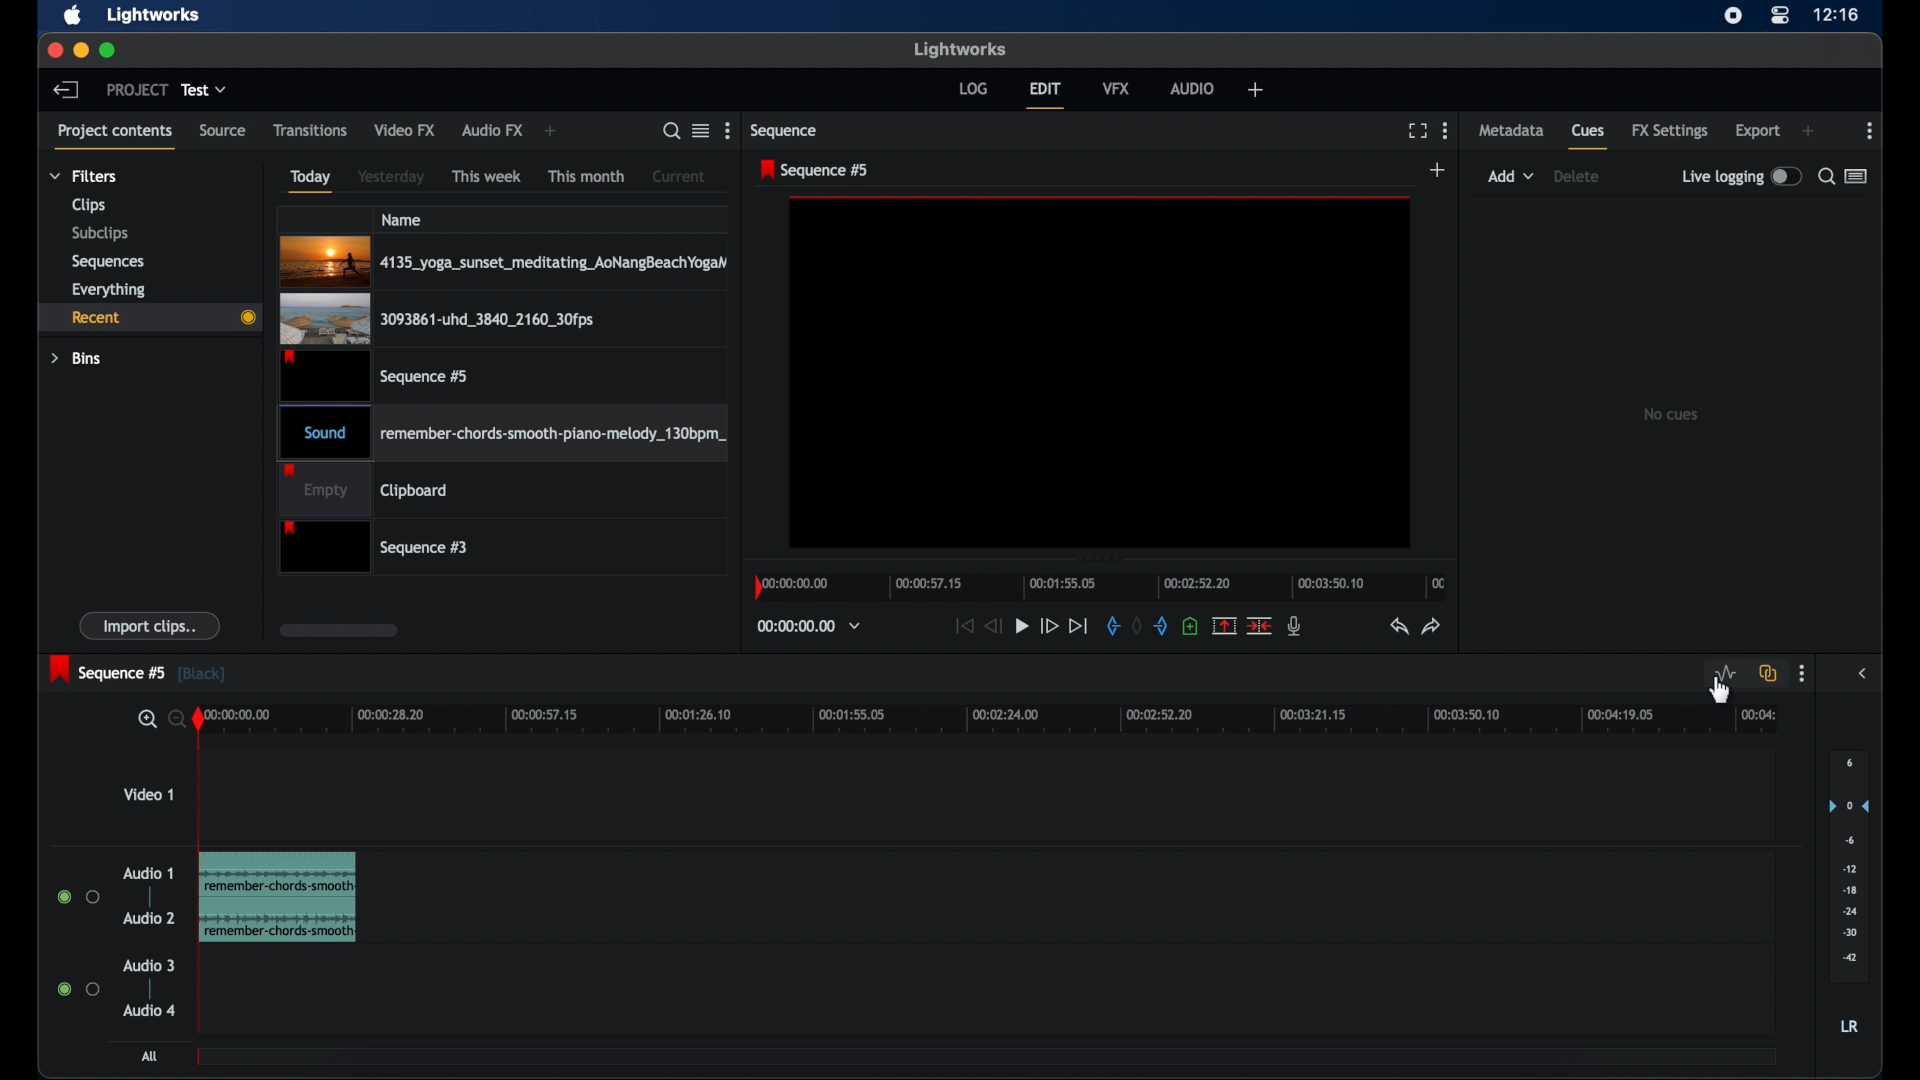 Image resolution: width=1920 pixels, height=1080 pixels. Describe the element at coordinates (728, 131) in the screenshot. I see `more options` at that location.